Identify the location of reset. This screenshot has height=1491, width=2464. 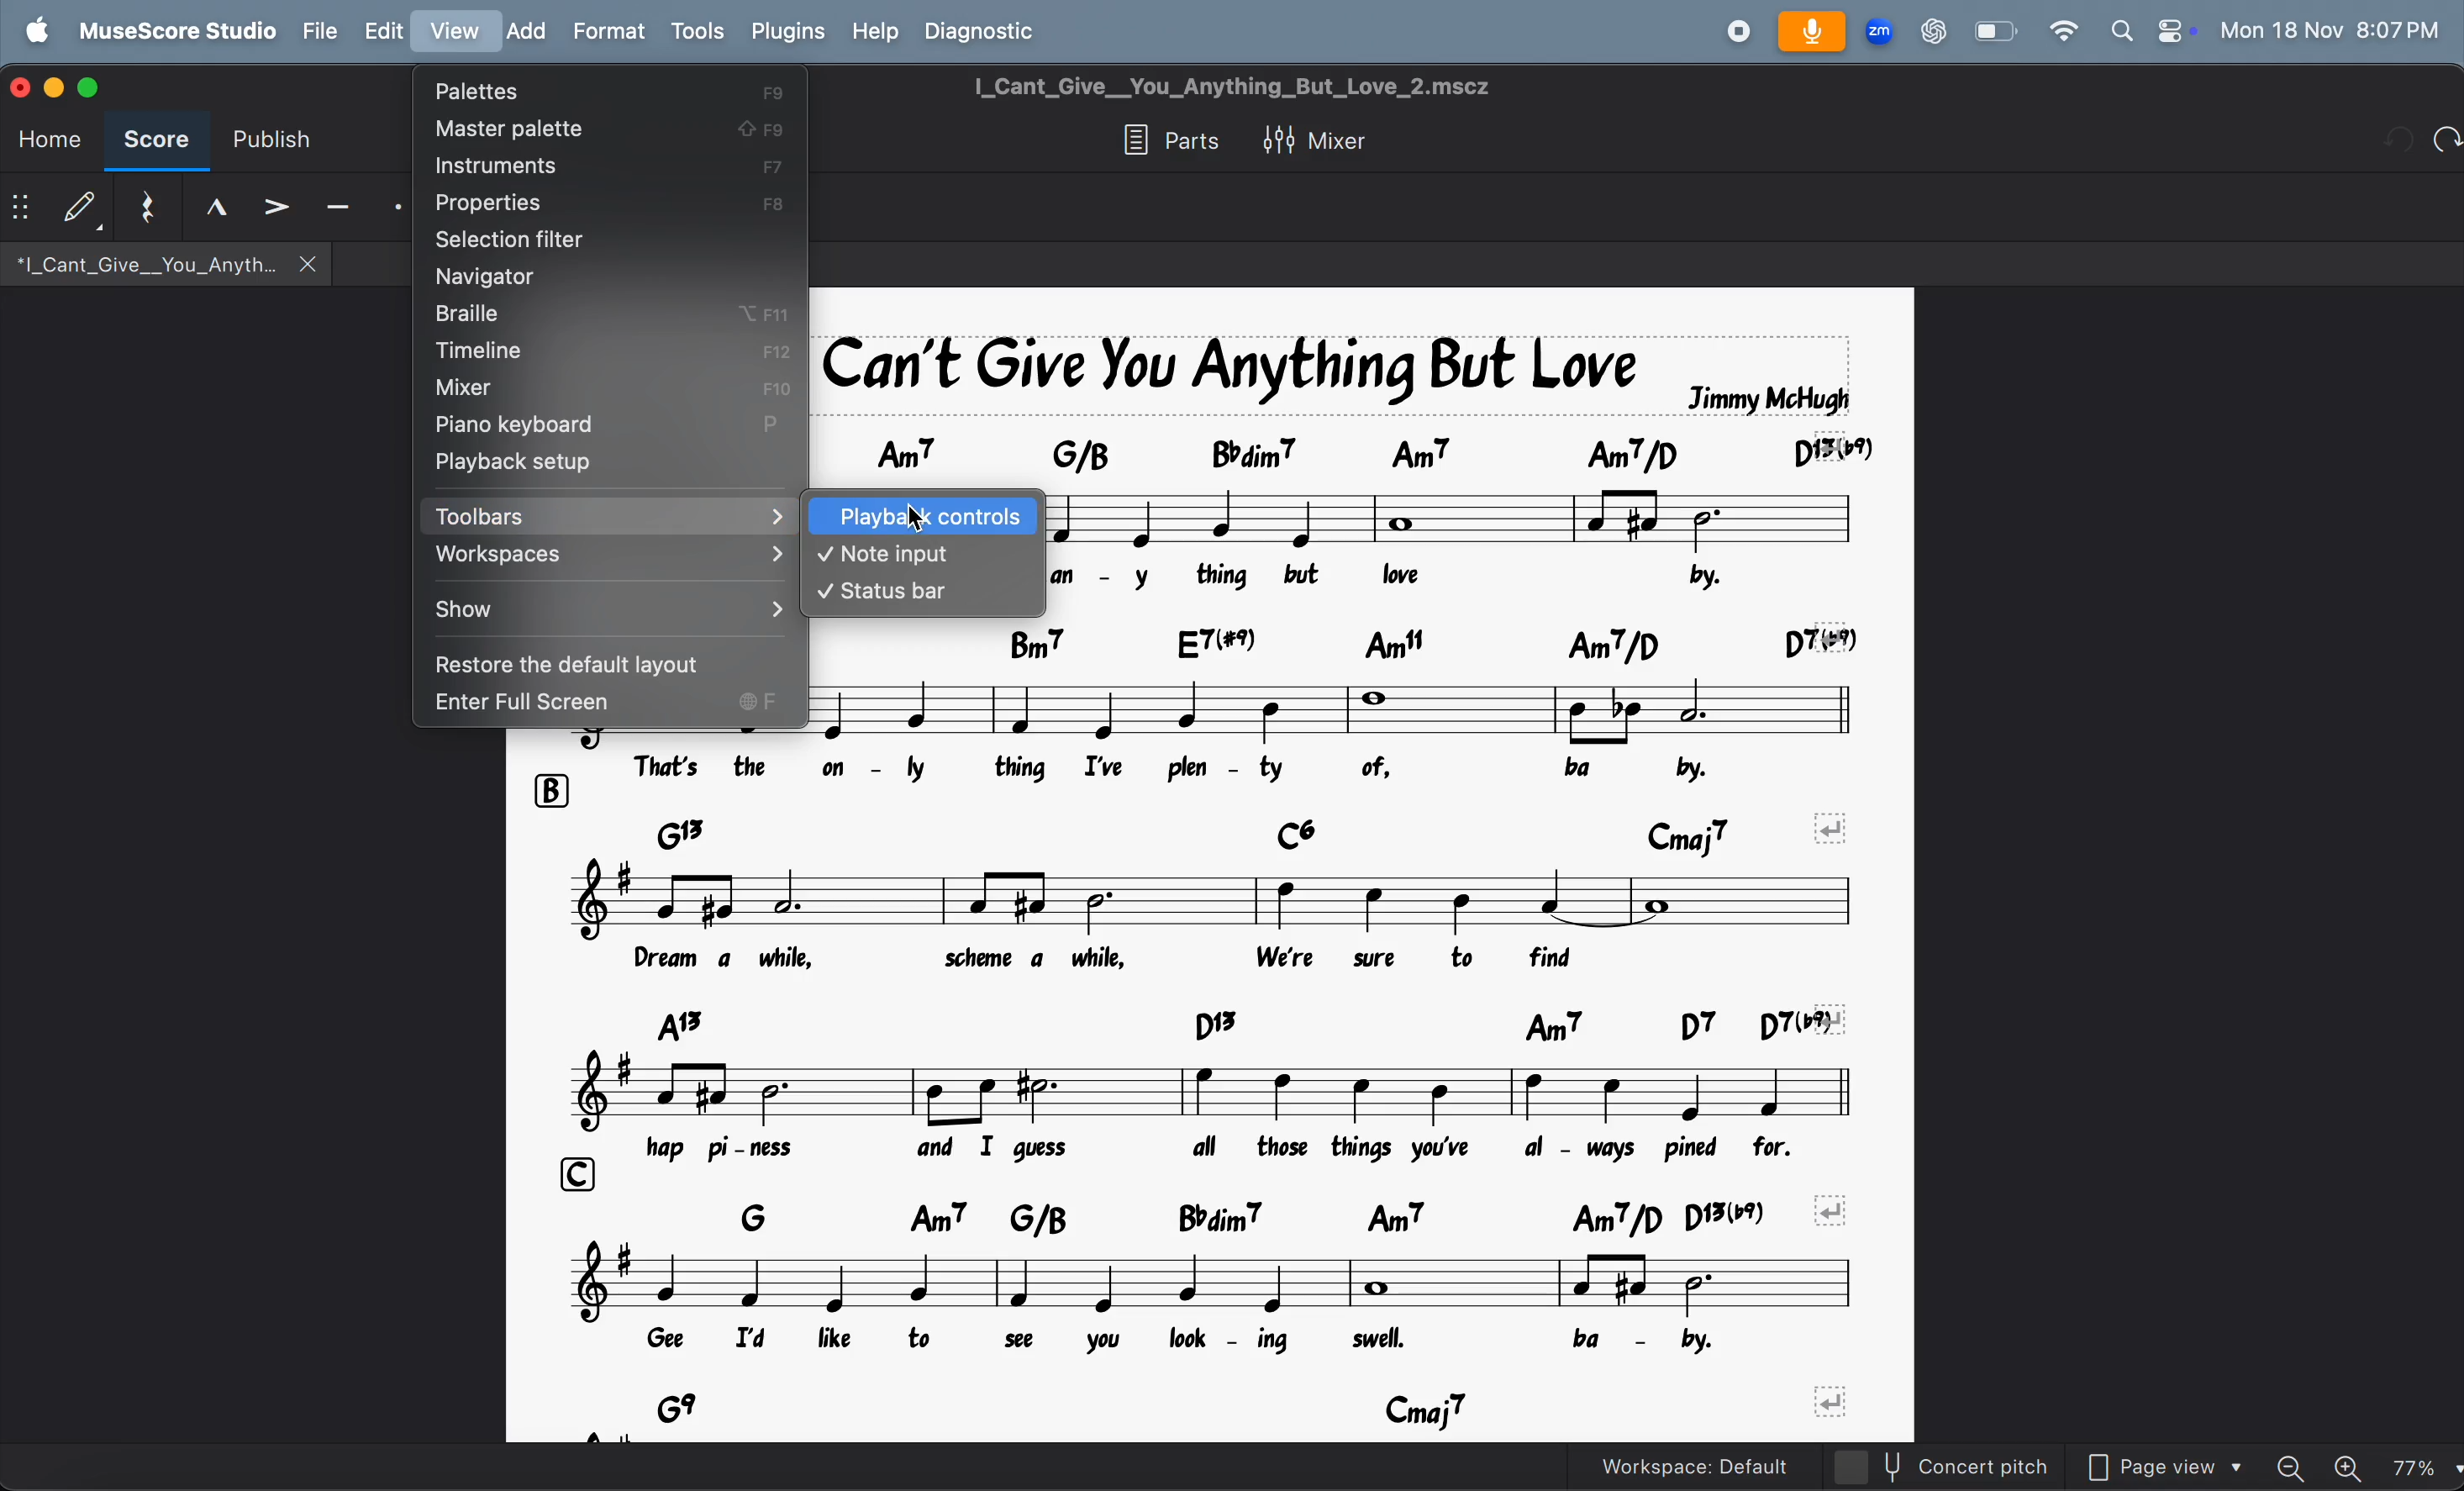
(139, 207).